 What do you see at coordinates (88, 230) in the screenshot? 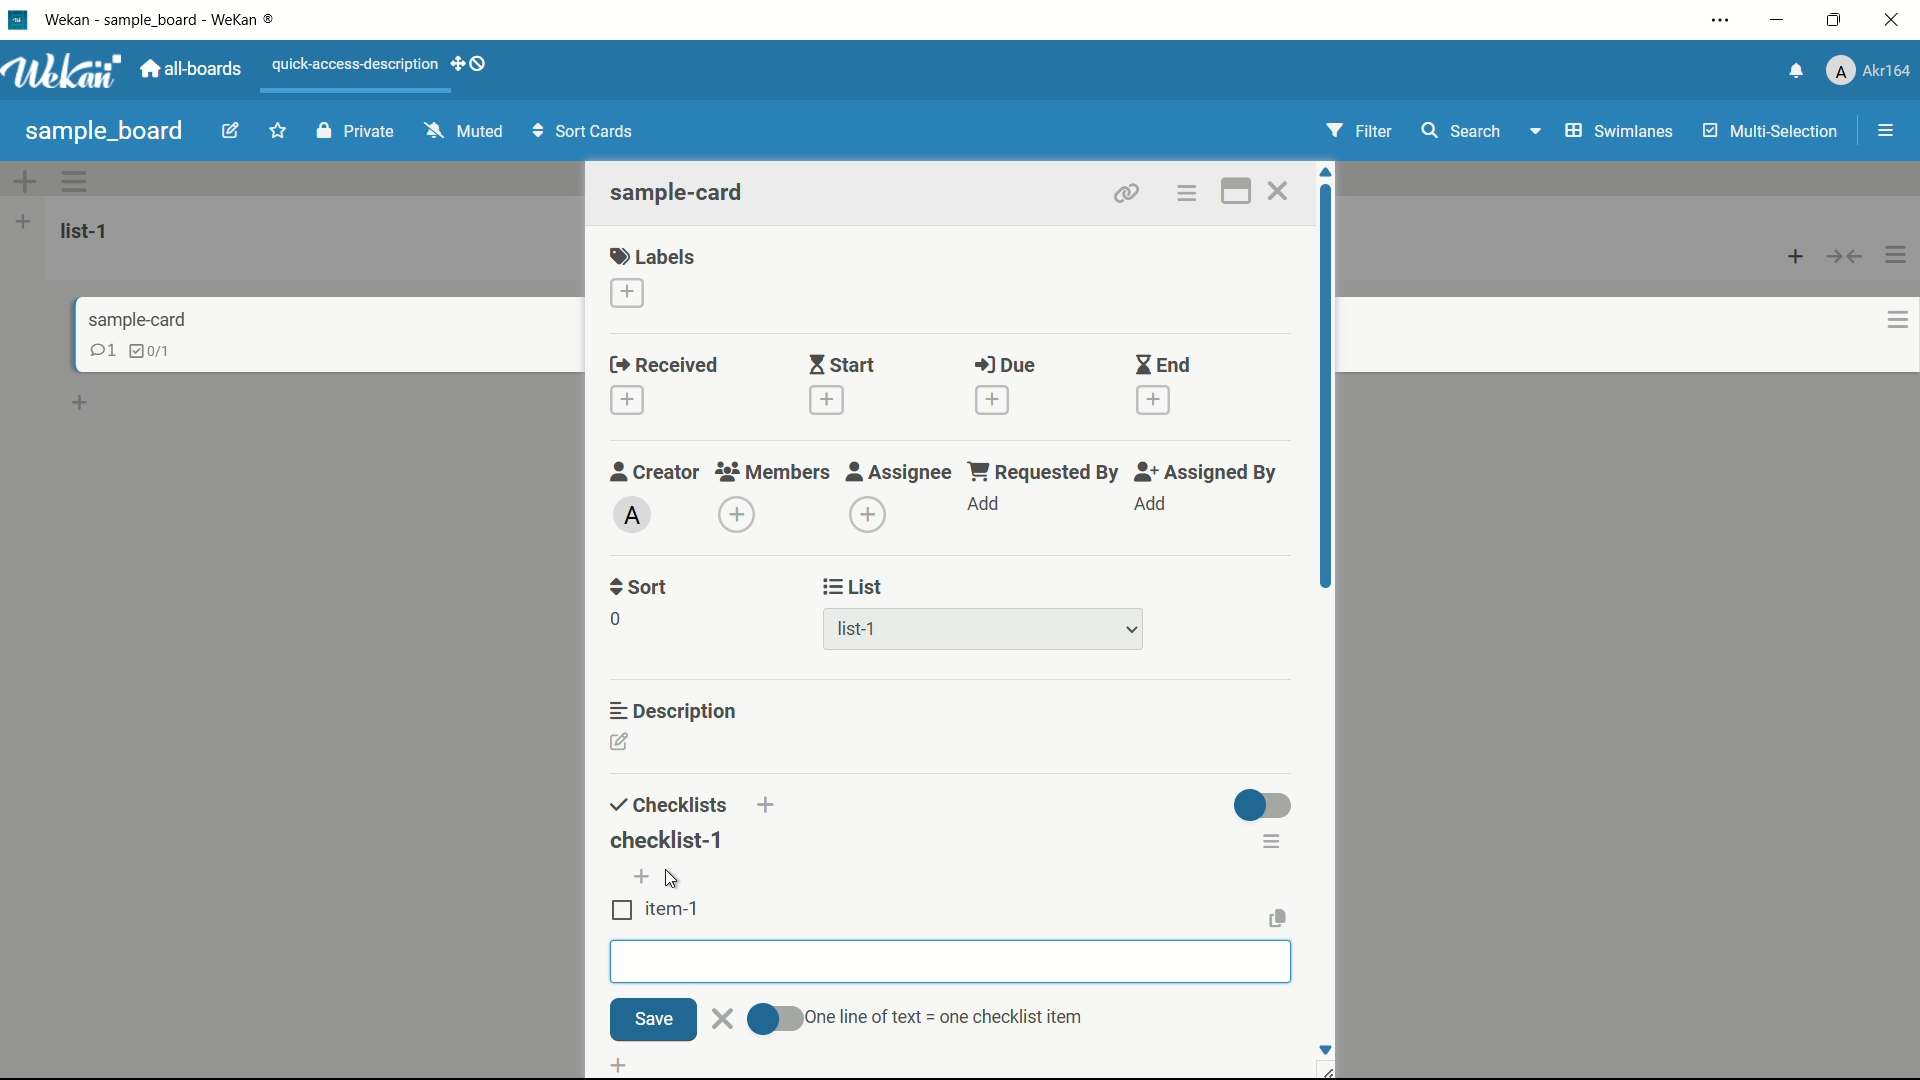
I see `list-1` at bounding box center [88, 230].